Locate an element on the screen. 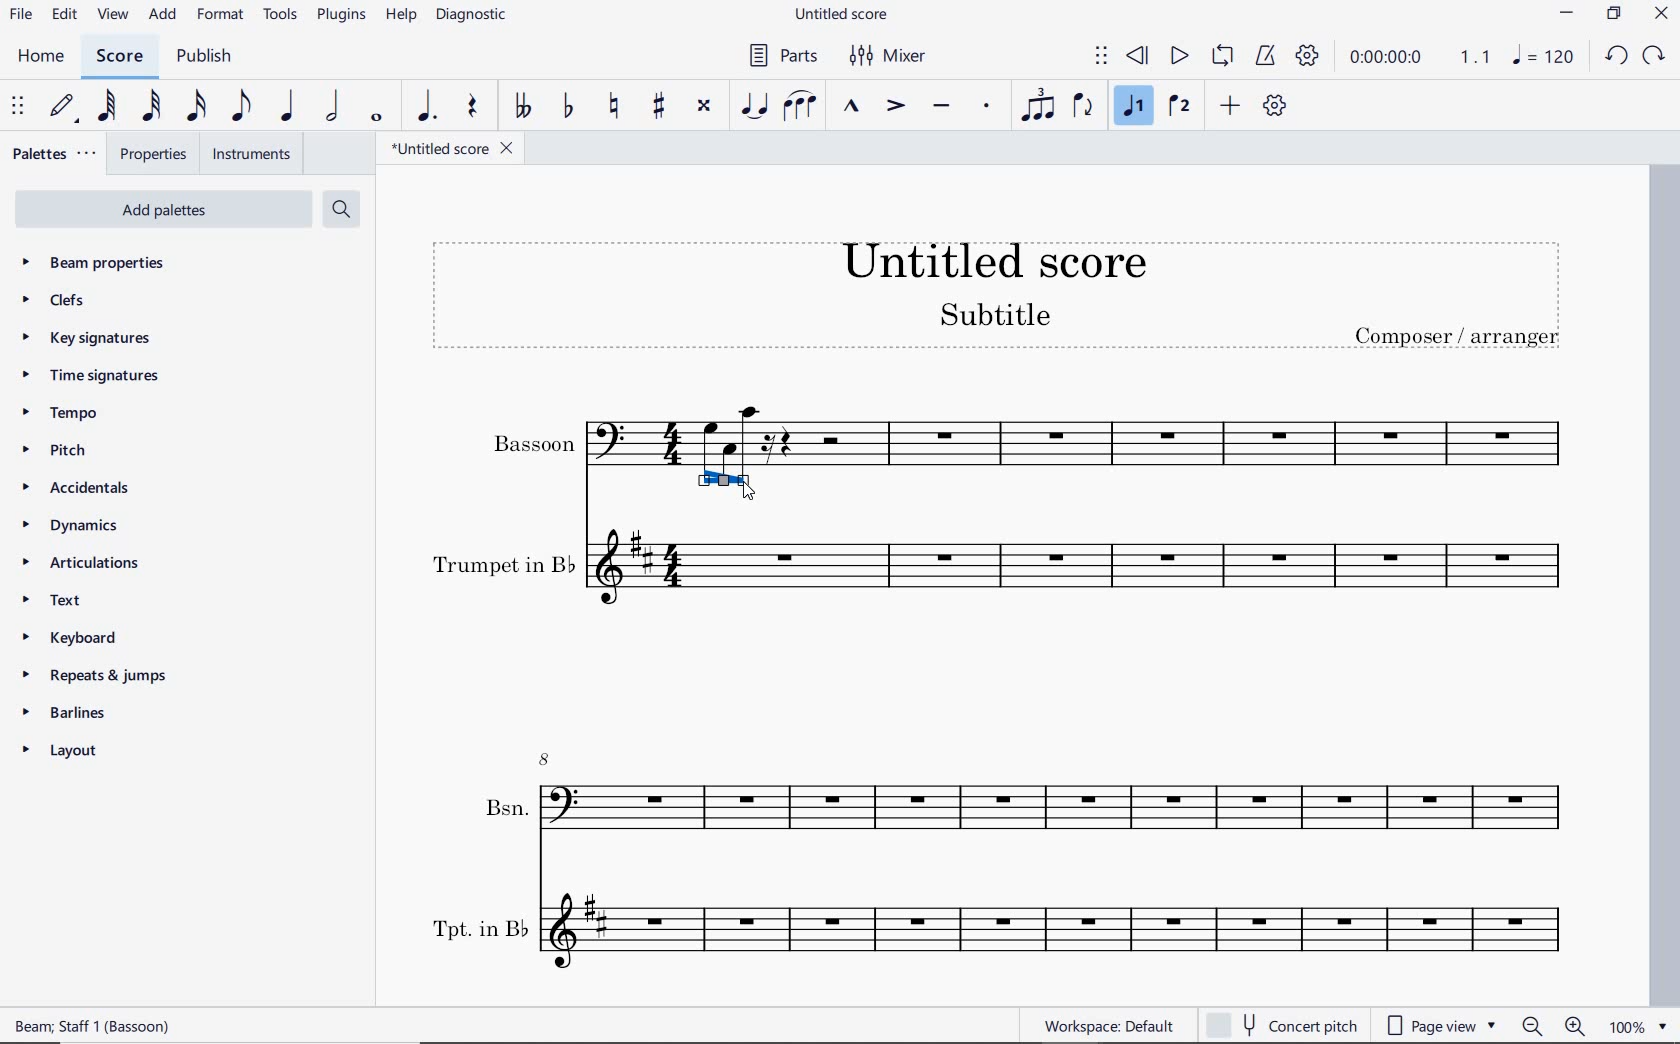  workspace: default is located at coordinates (1108, 1028).